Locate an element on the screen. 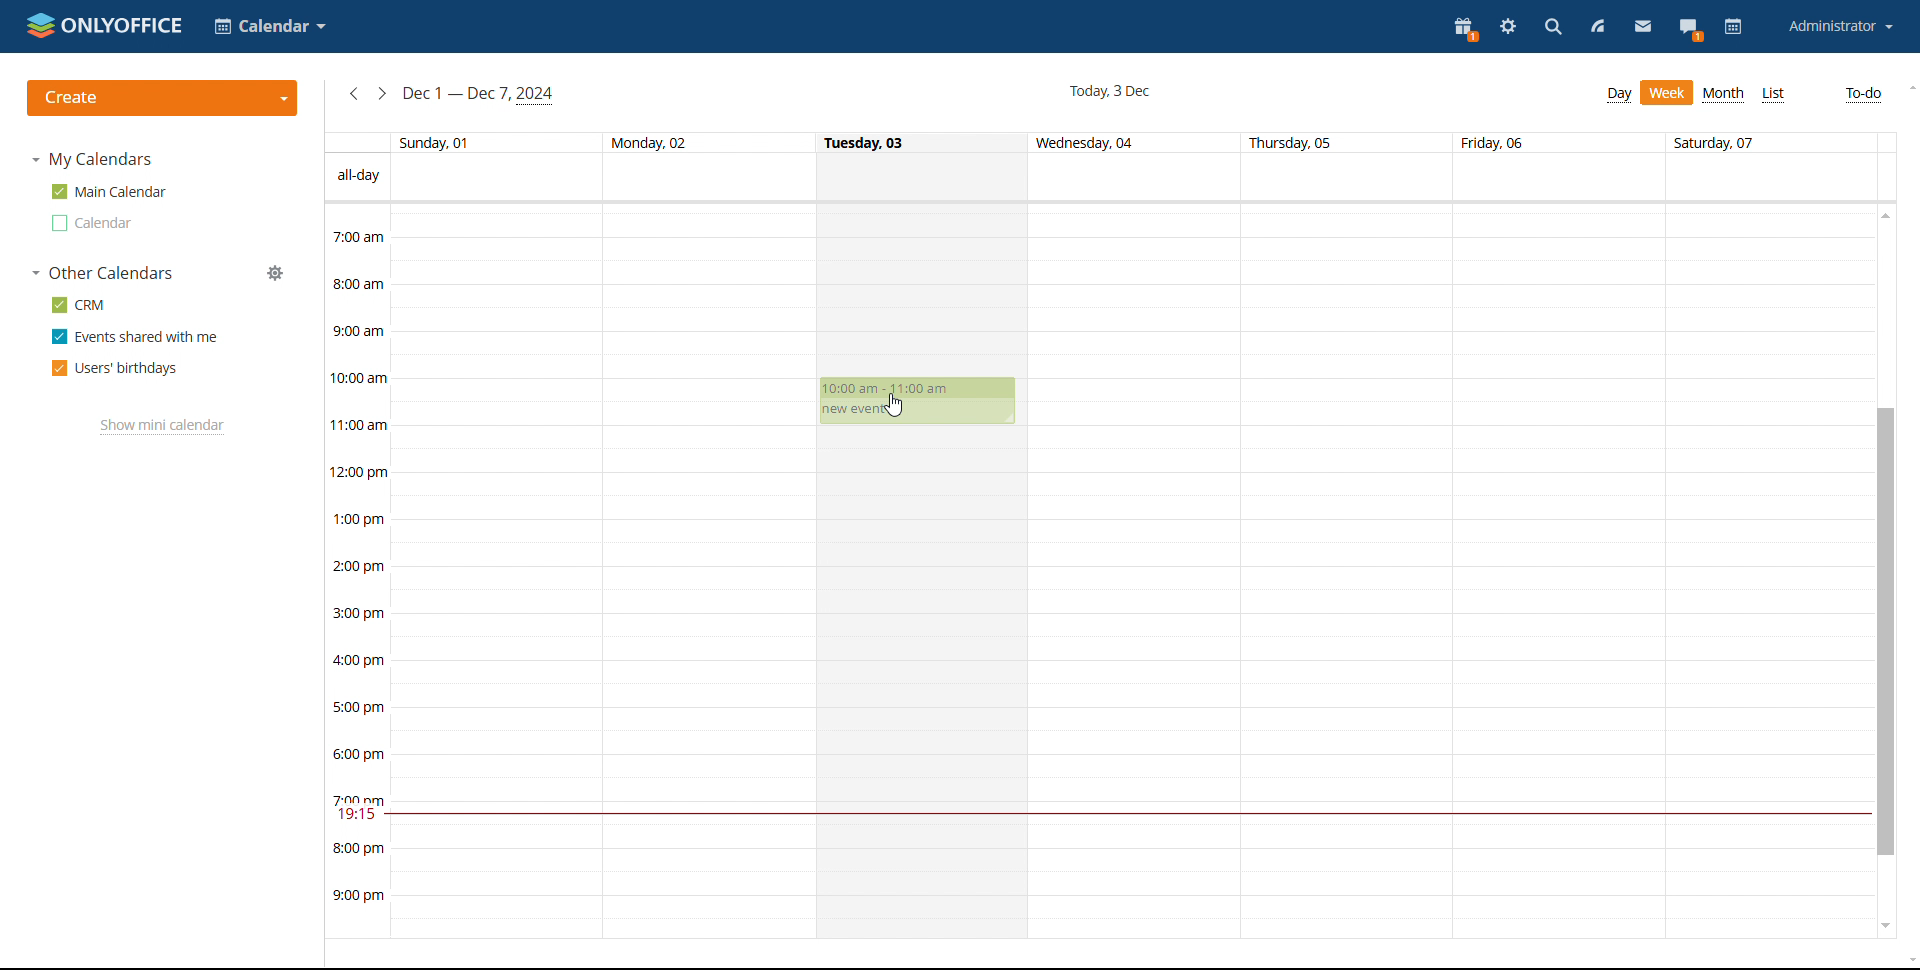 This screenshot has width=1920, height=970. 11:00 am is located at coordinates (360, 424).